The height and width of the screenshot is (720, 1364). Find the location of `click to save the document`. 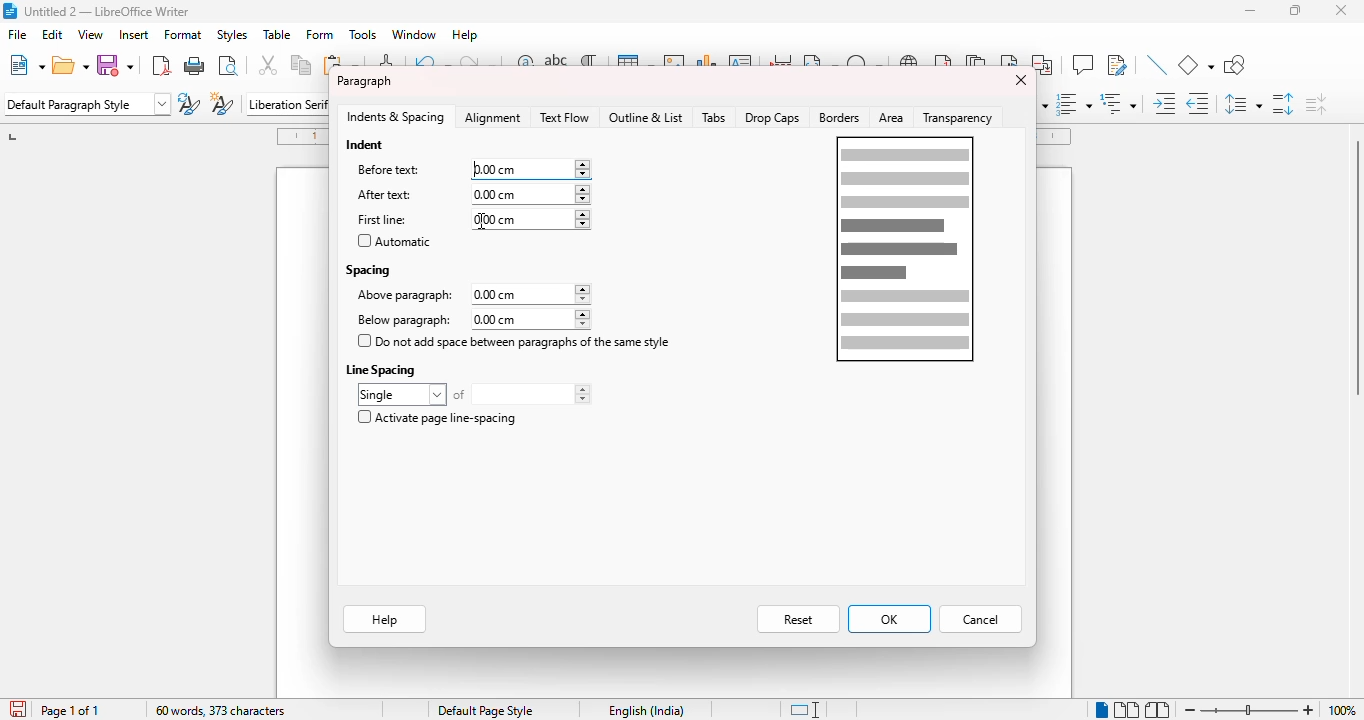

click to save the document is located at coordinates (17, 708).